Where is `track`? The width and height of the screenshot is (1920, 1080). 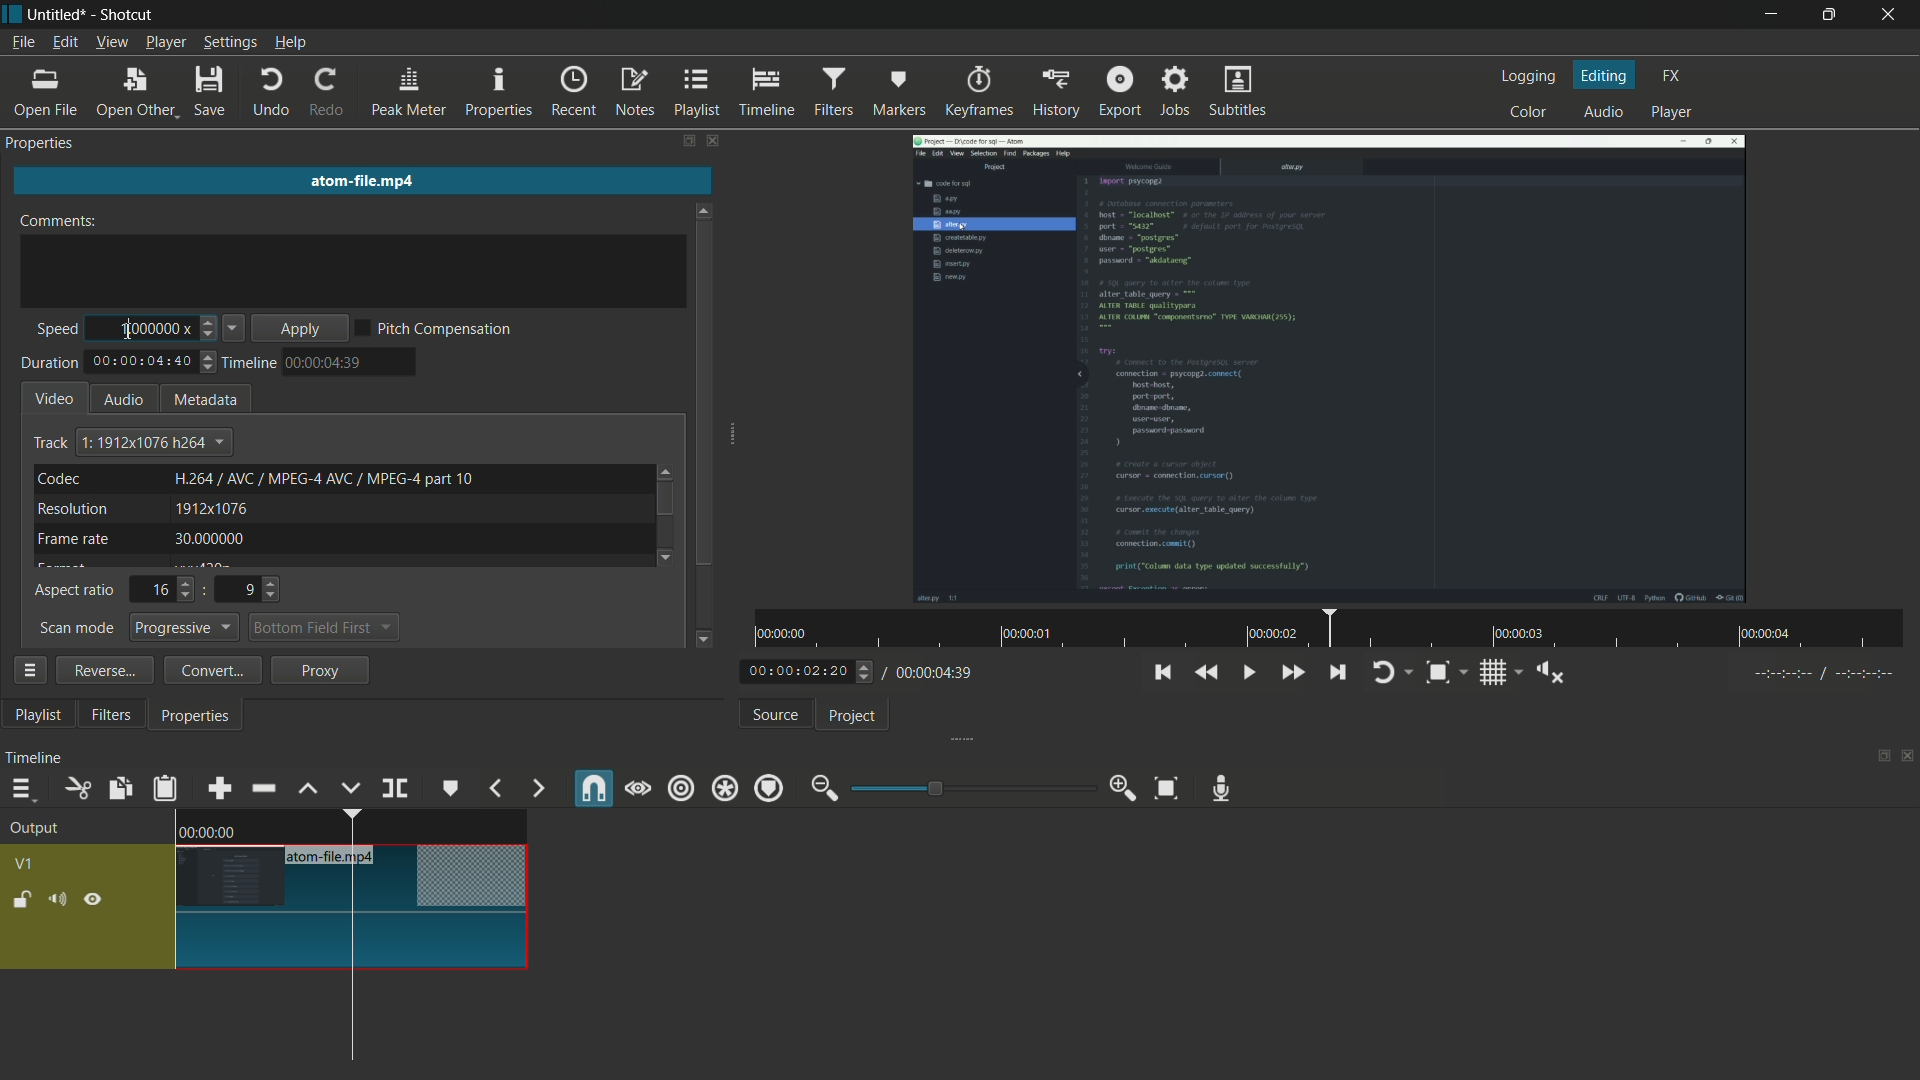 track is located at coordinates (50, 444).